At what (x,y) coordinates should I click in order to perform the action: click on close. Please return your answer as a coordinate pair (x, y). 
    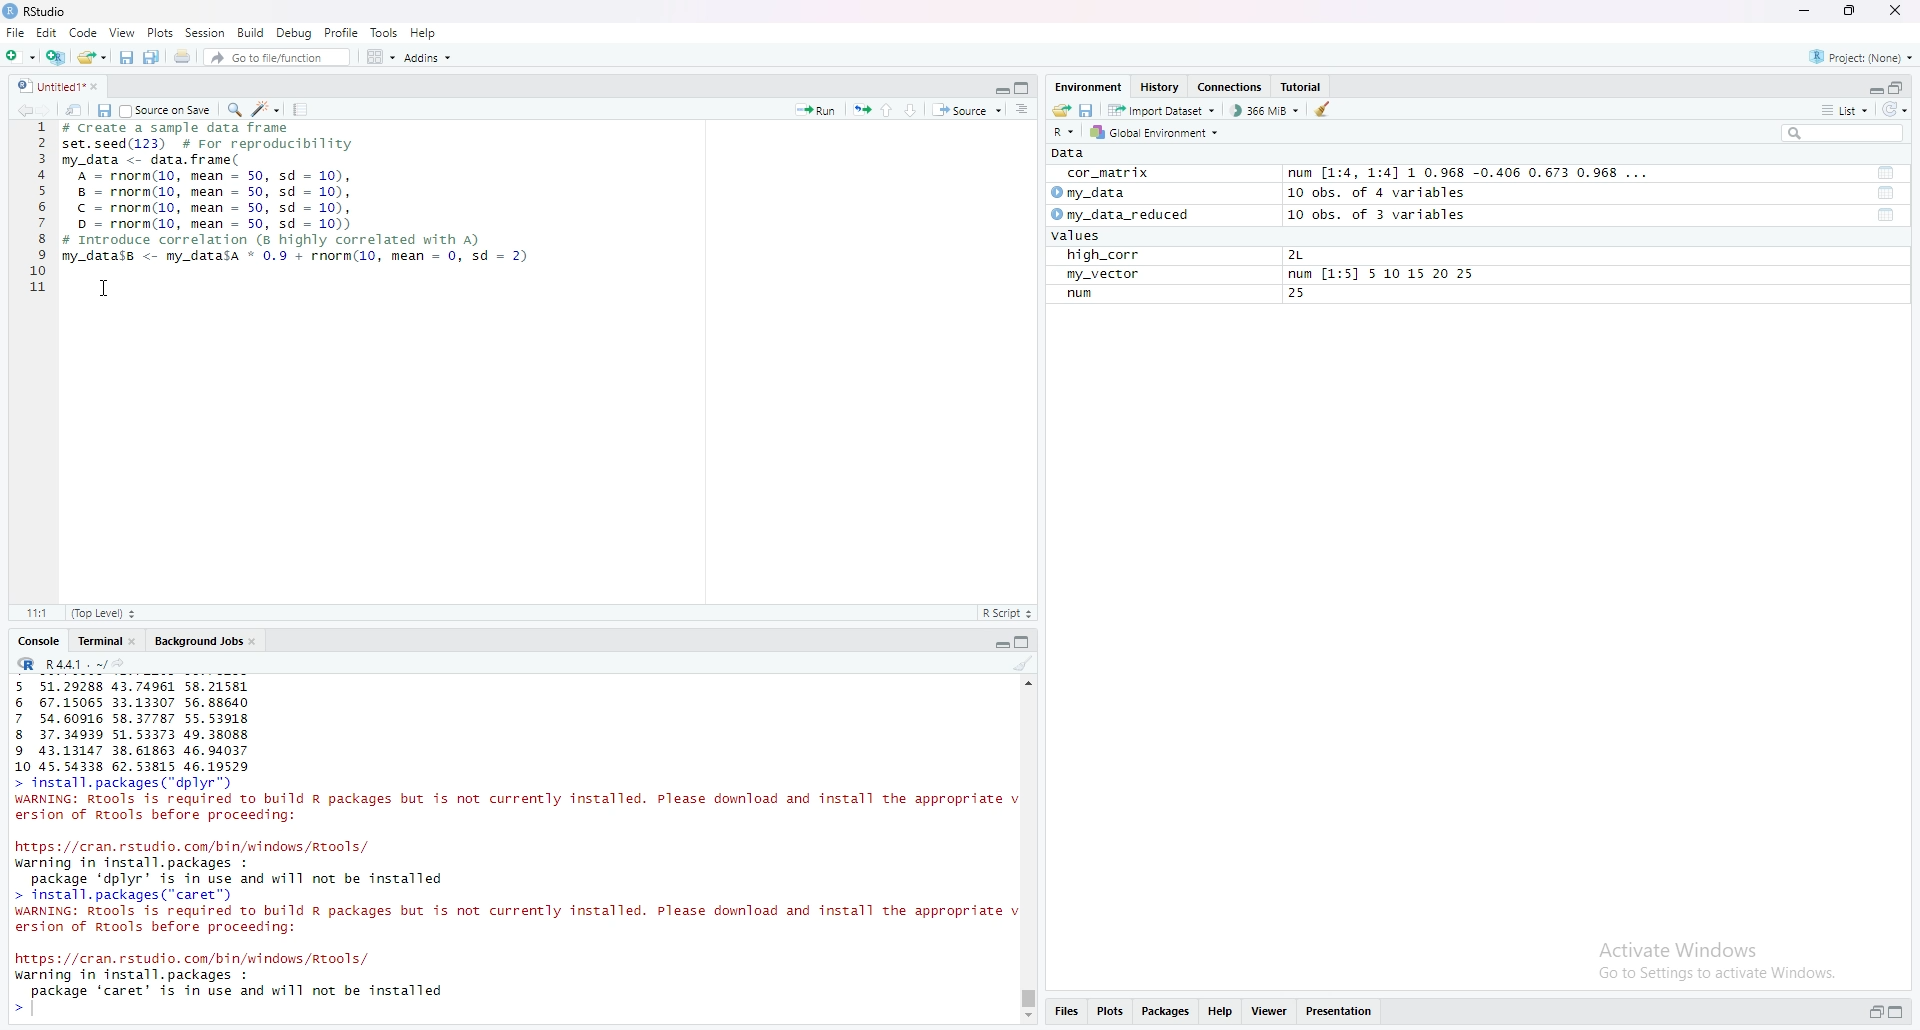
    Looking at the image, I should click on (1896, 10).